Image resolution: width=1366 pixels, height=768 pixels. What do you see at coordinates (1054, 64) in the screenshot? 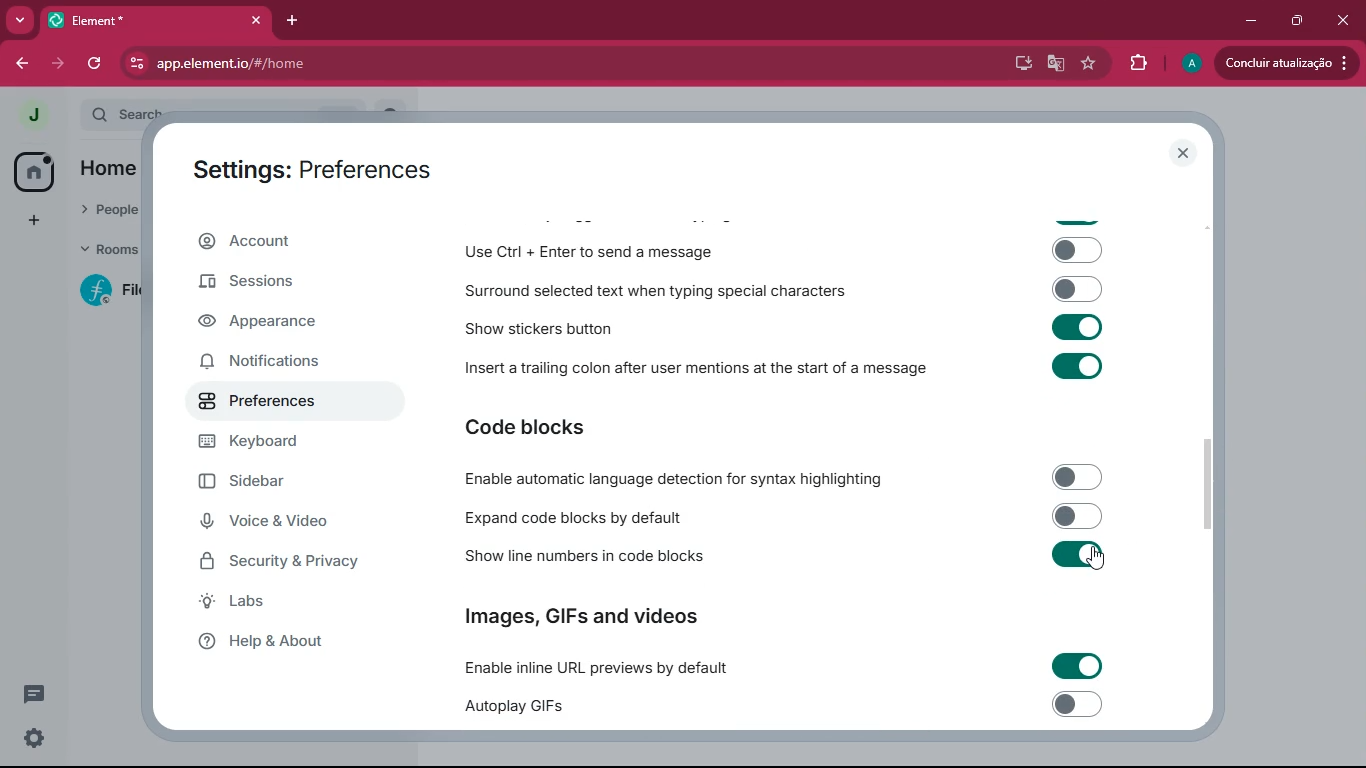
I see `google translate` at bounding box center [1054, 64].